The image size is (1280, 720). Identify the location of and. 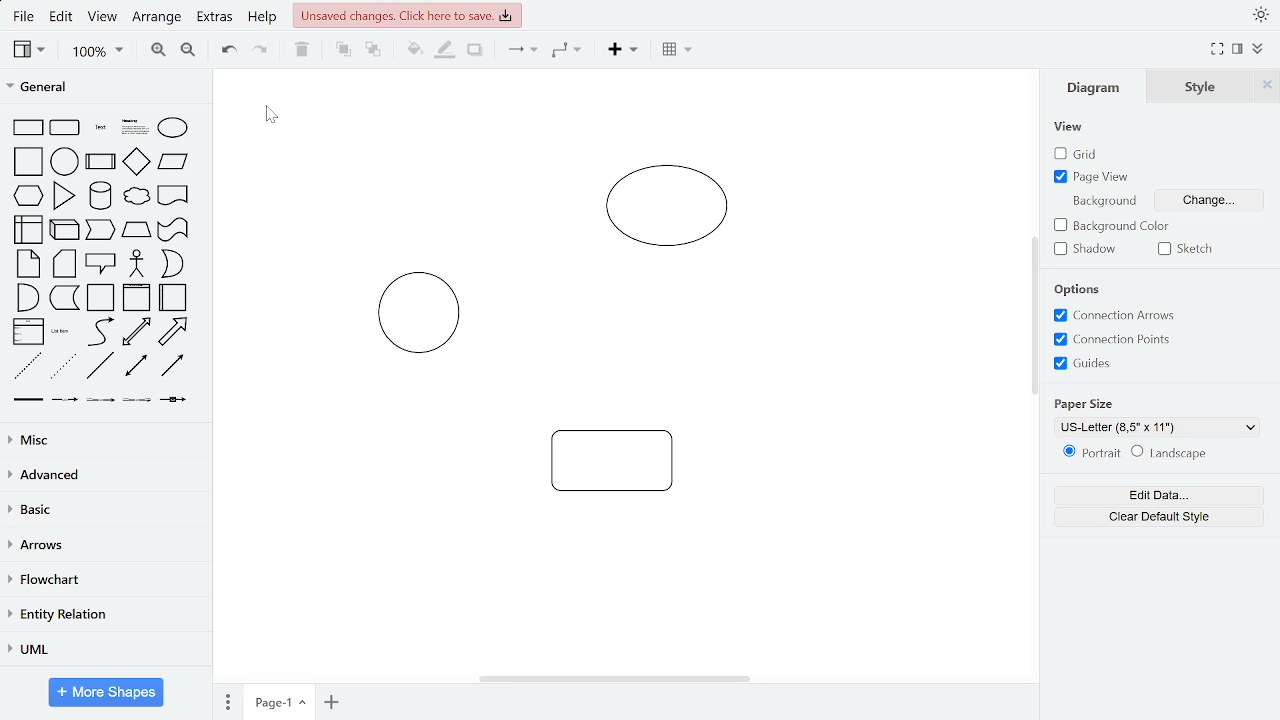
(26, 297).